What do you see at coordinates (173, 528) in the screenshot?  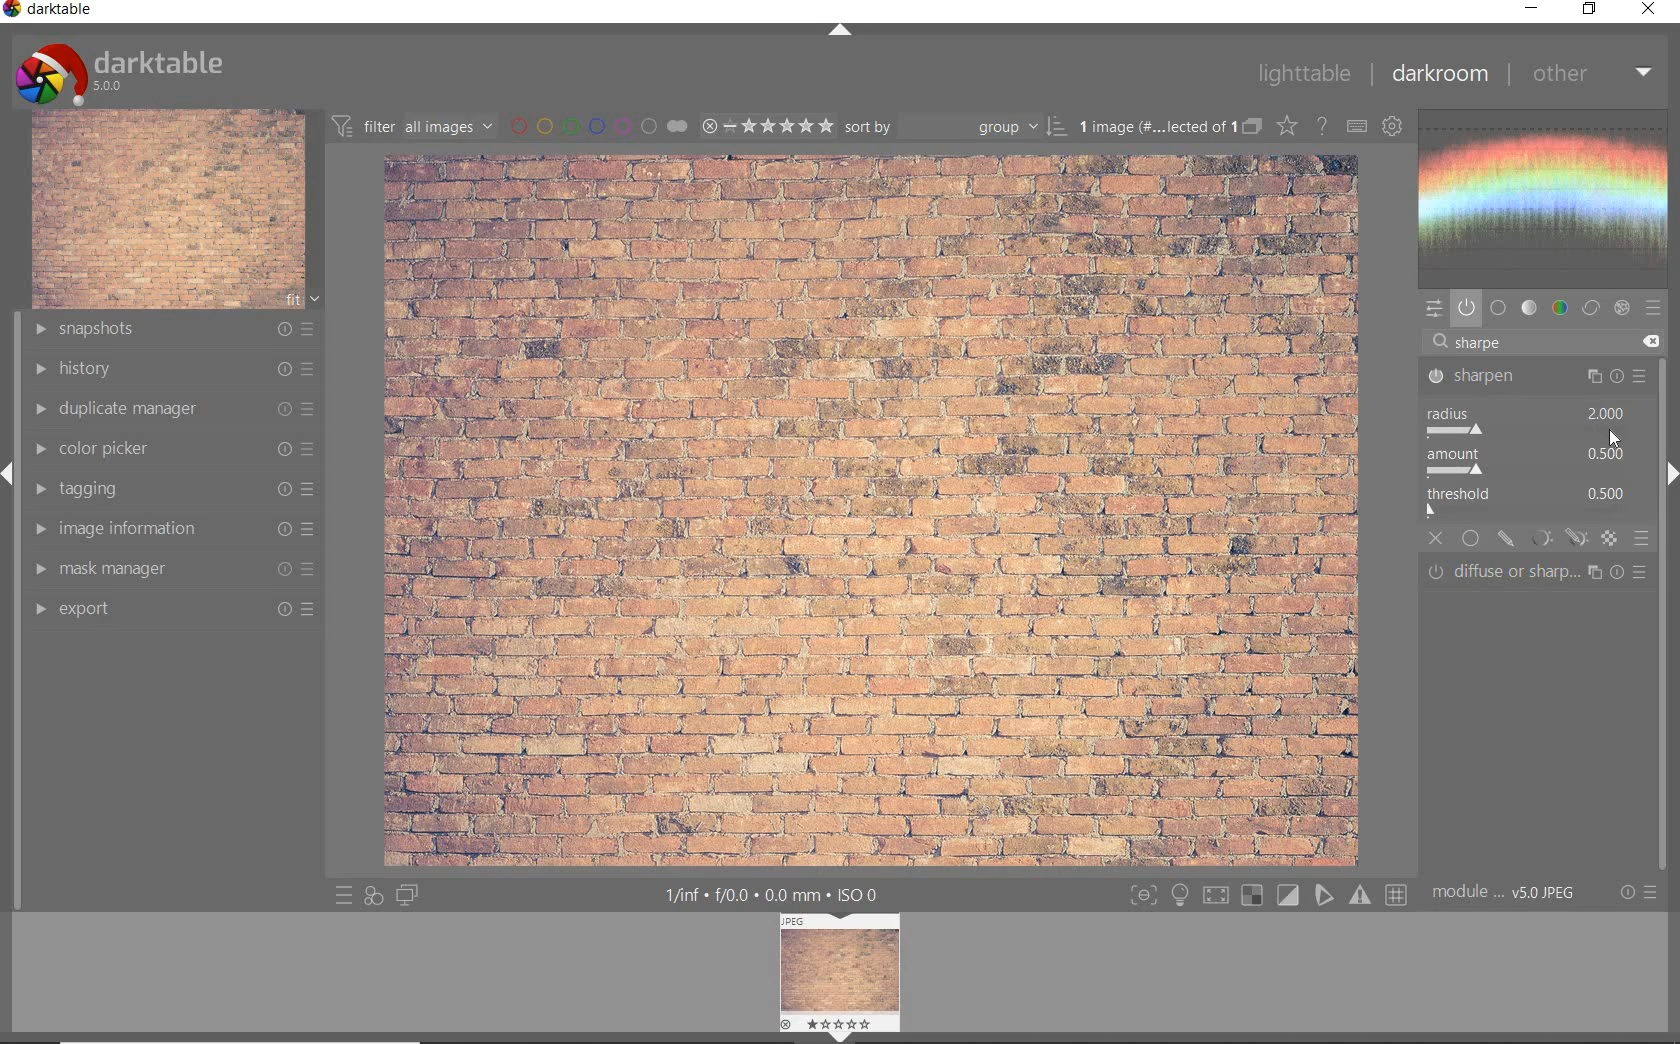 I see `image information` at bounding box center [173, 528].